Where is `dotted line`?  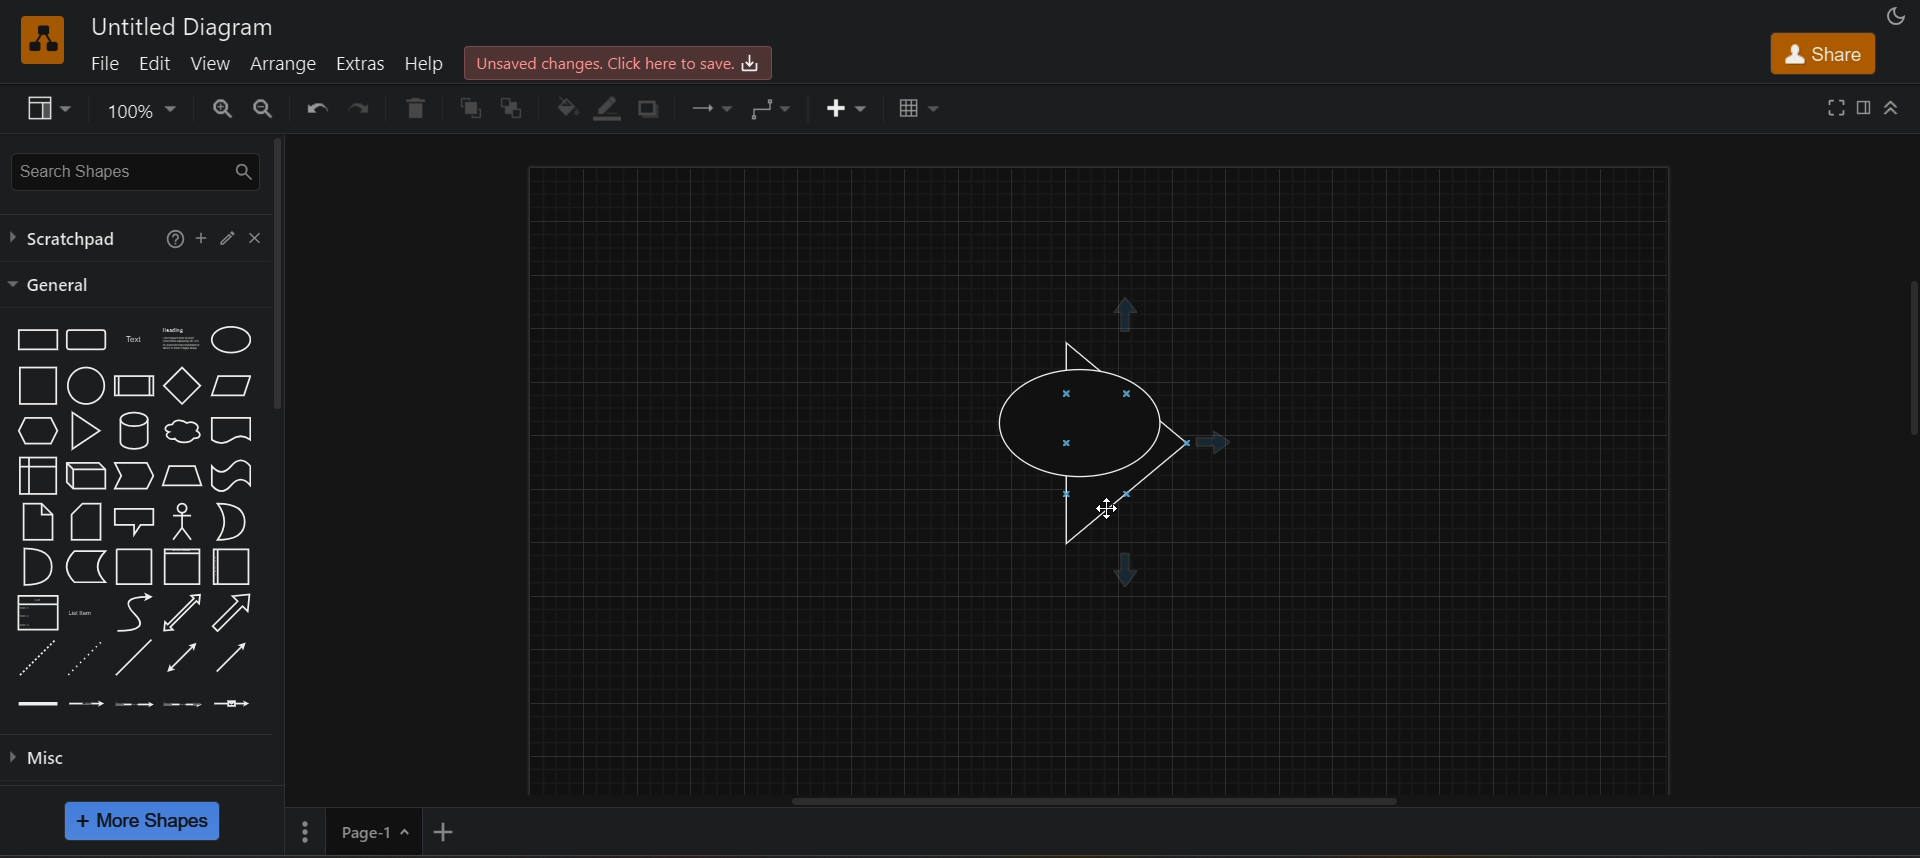
dotted line is located at coordinates (84, 657).